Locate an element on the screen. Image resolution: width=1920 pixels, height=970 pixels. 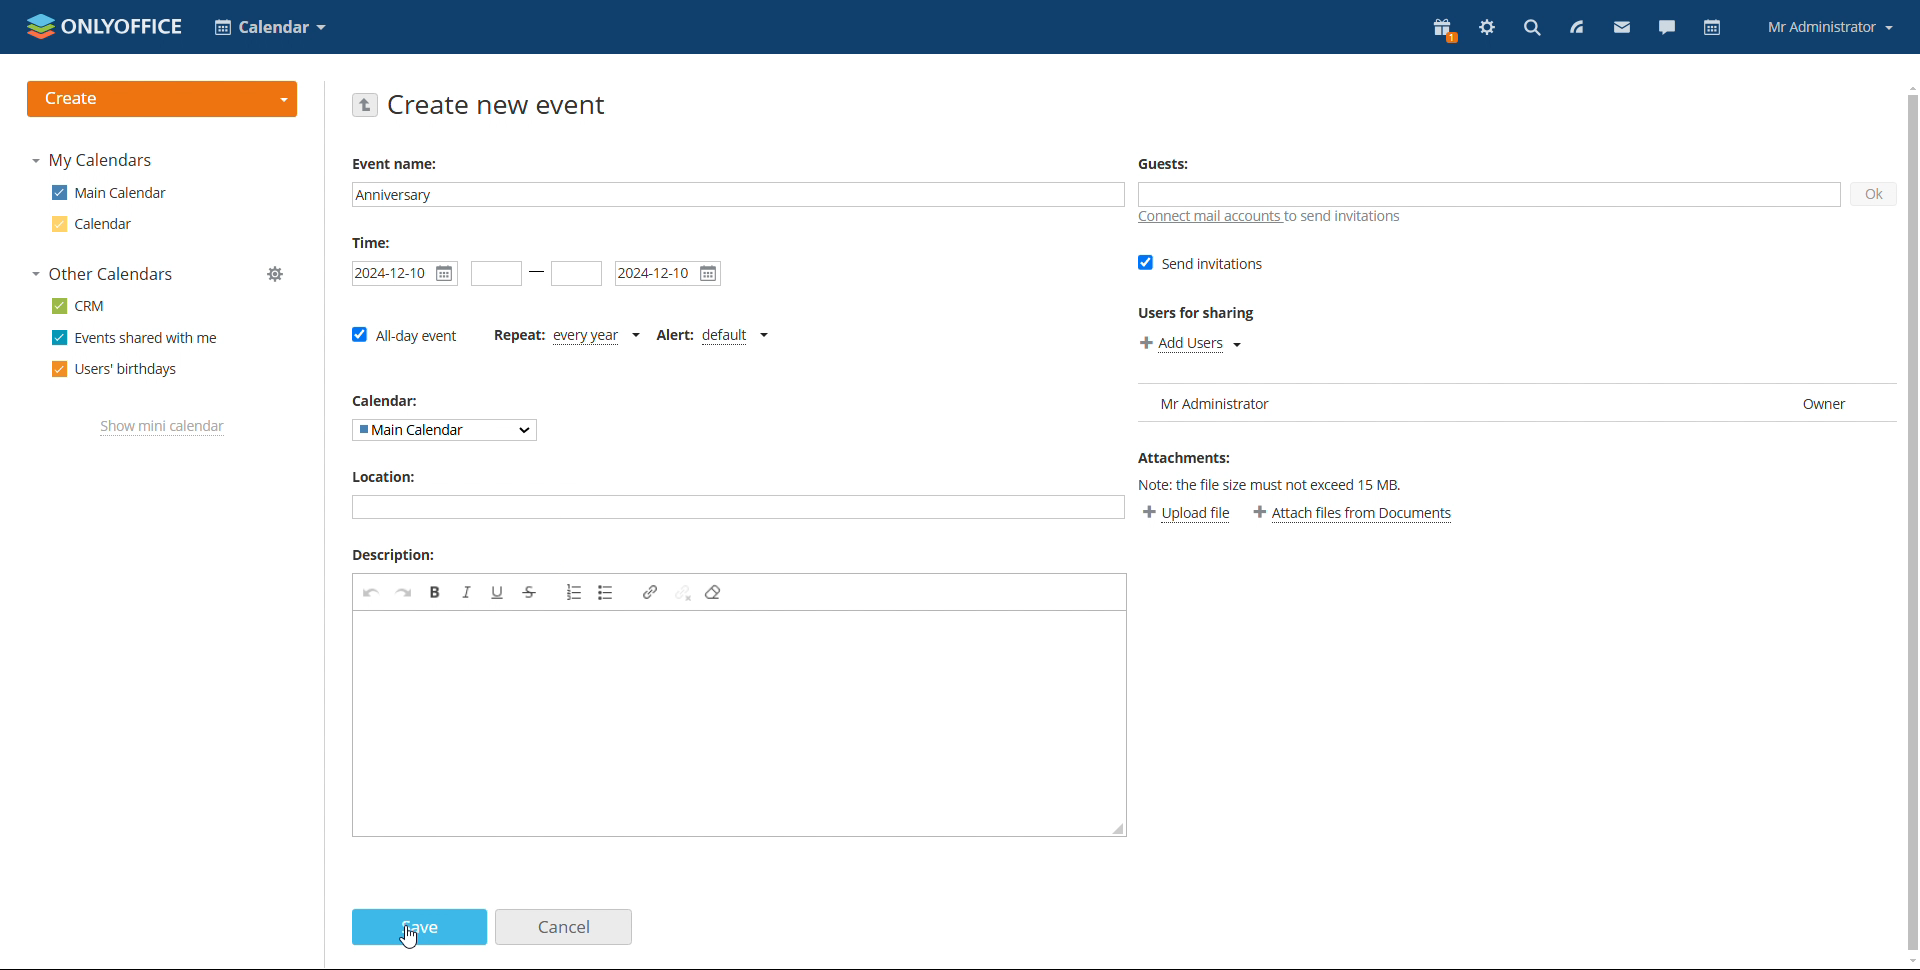
mail is located at coordinates (1621, 28).